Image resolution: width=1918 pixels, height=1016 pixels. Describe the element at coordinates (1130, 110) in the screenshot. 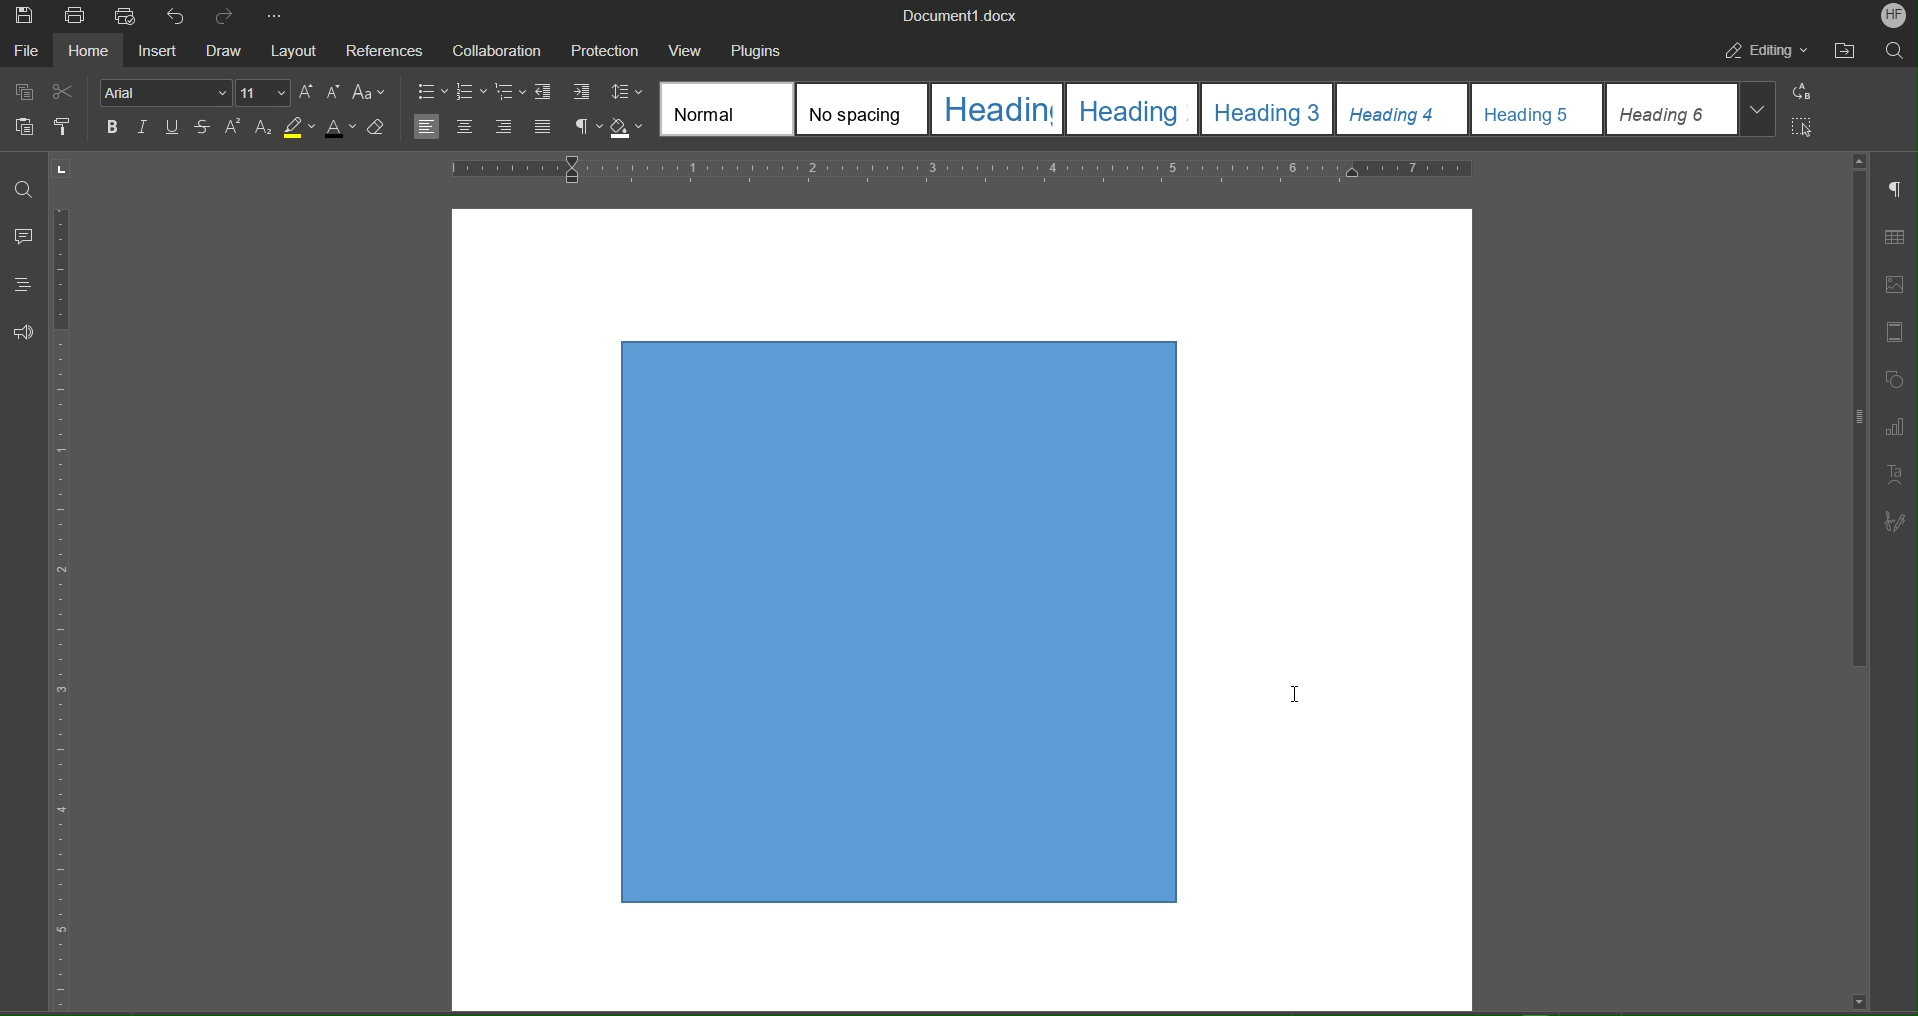

I see `Heading 2` at that location.